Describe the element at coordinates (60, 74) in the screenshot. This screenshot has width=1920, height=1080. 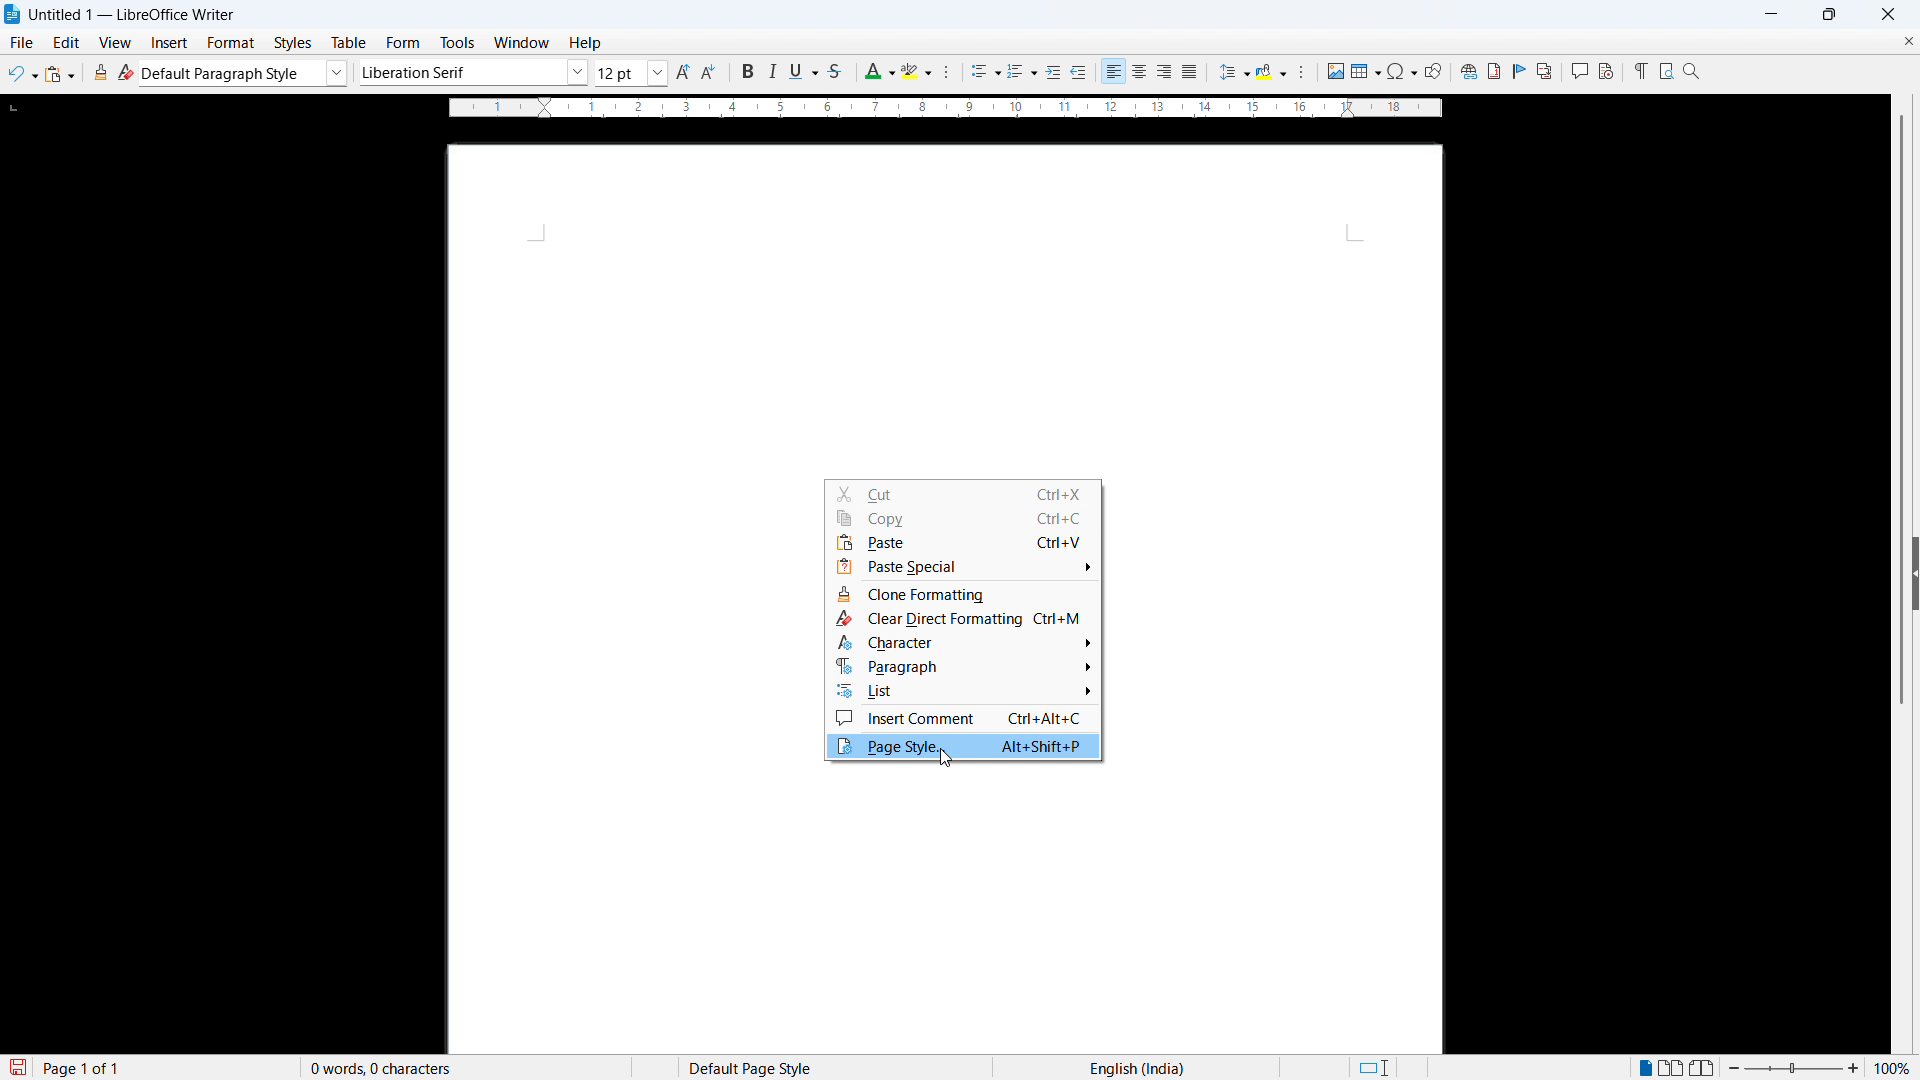
I see `Paste ` at that location.